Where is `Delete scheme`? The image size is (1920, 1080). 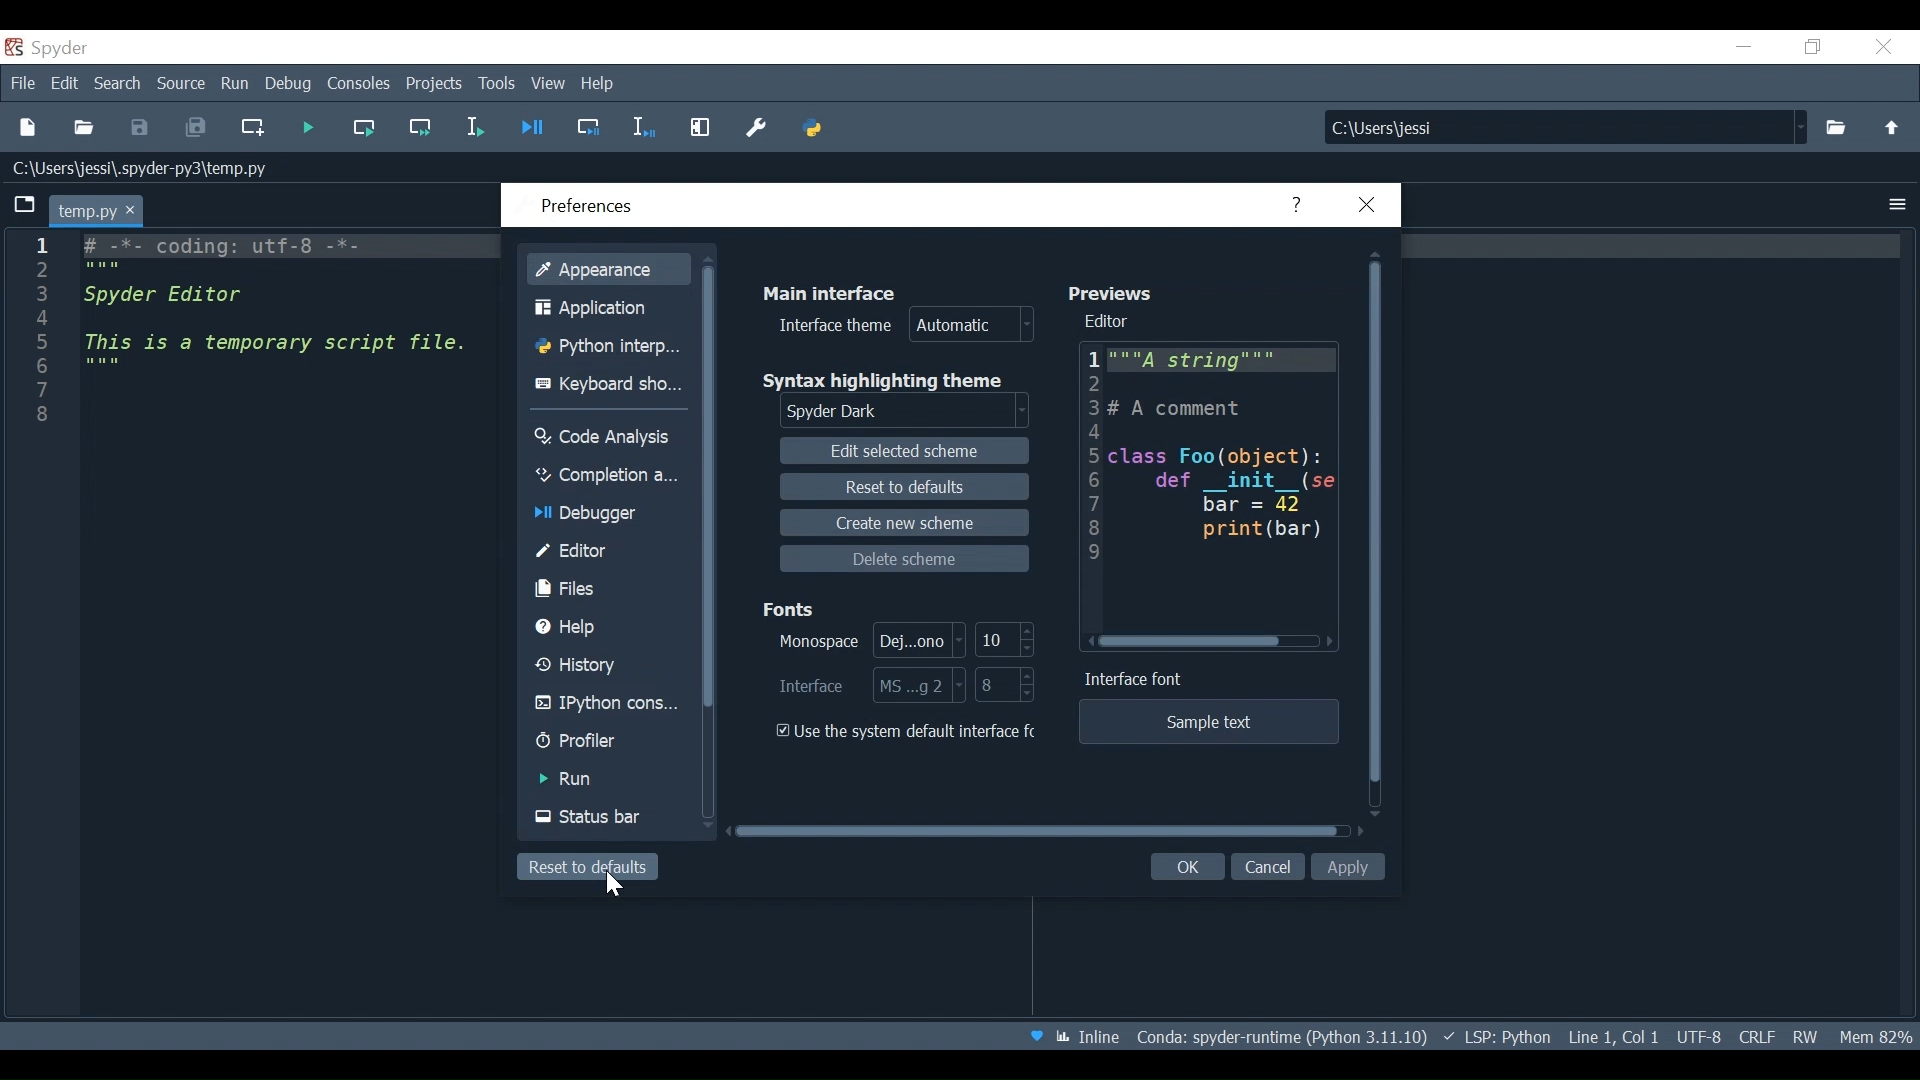
Delete scheme is located at coordinates (903, 559).